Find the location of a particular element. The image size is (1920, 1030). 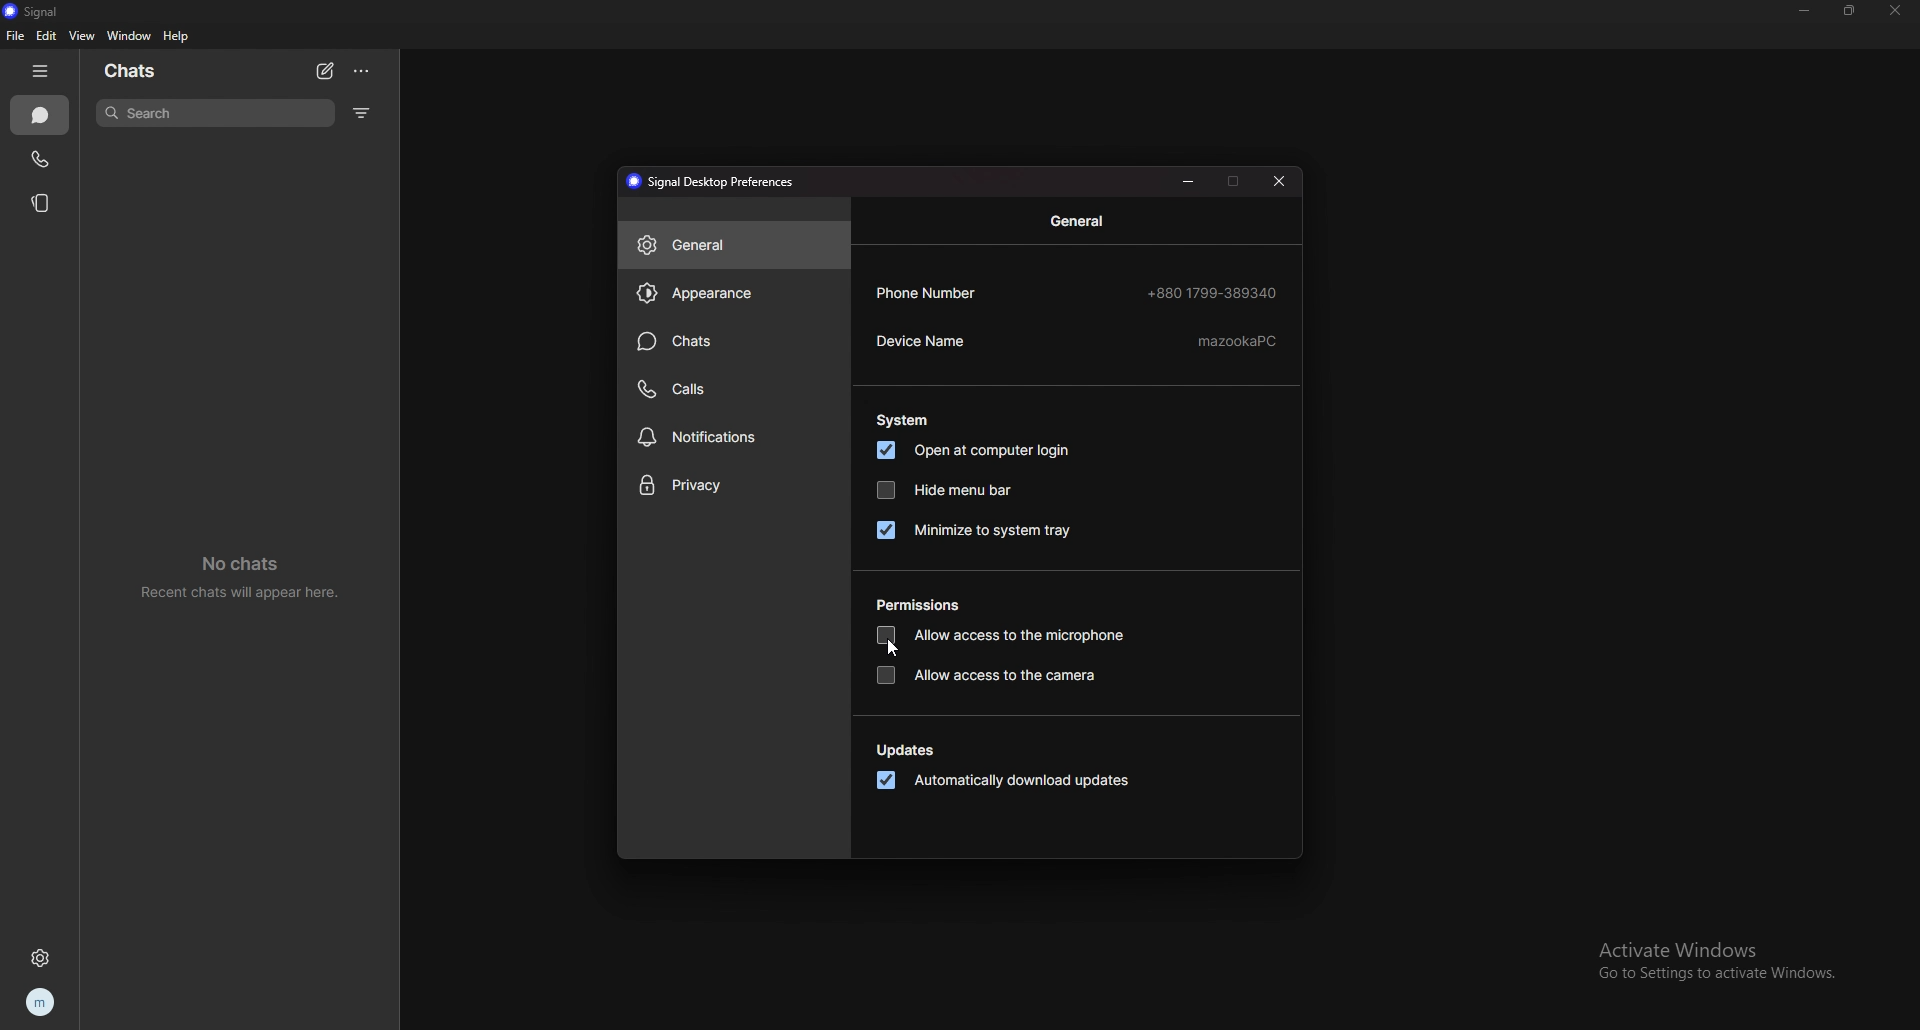

hide menu bar is located at coordinates (946, 489).